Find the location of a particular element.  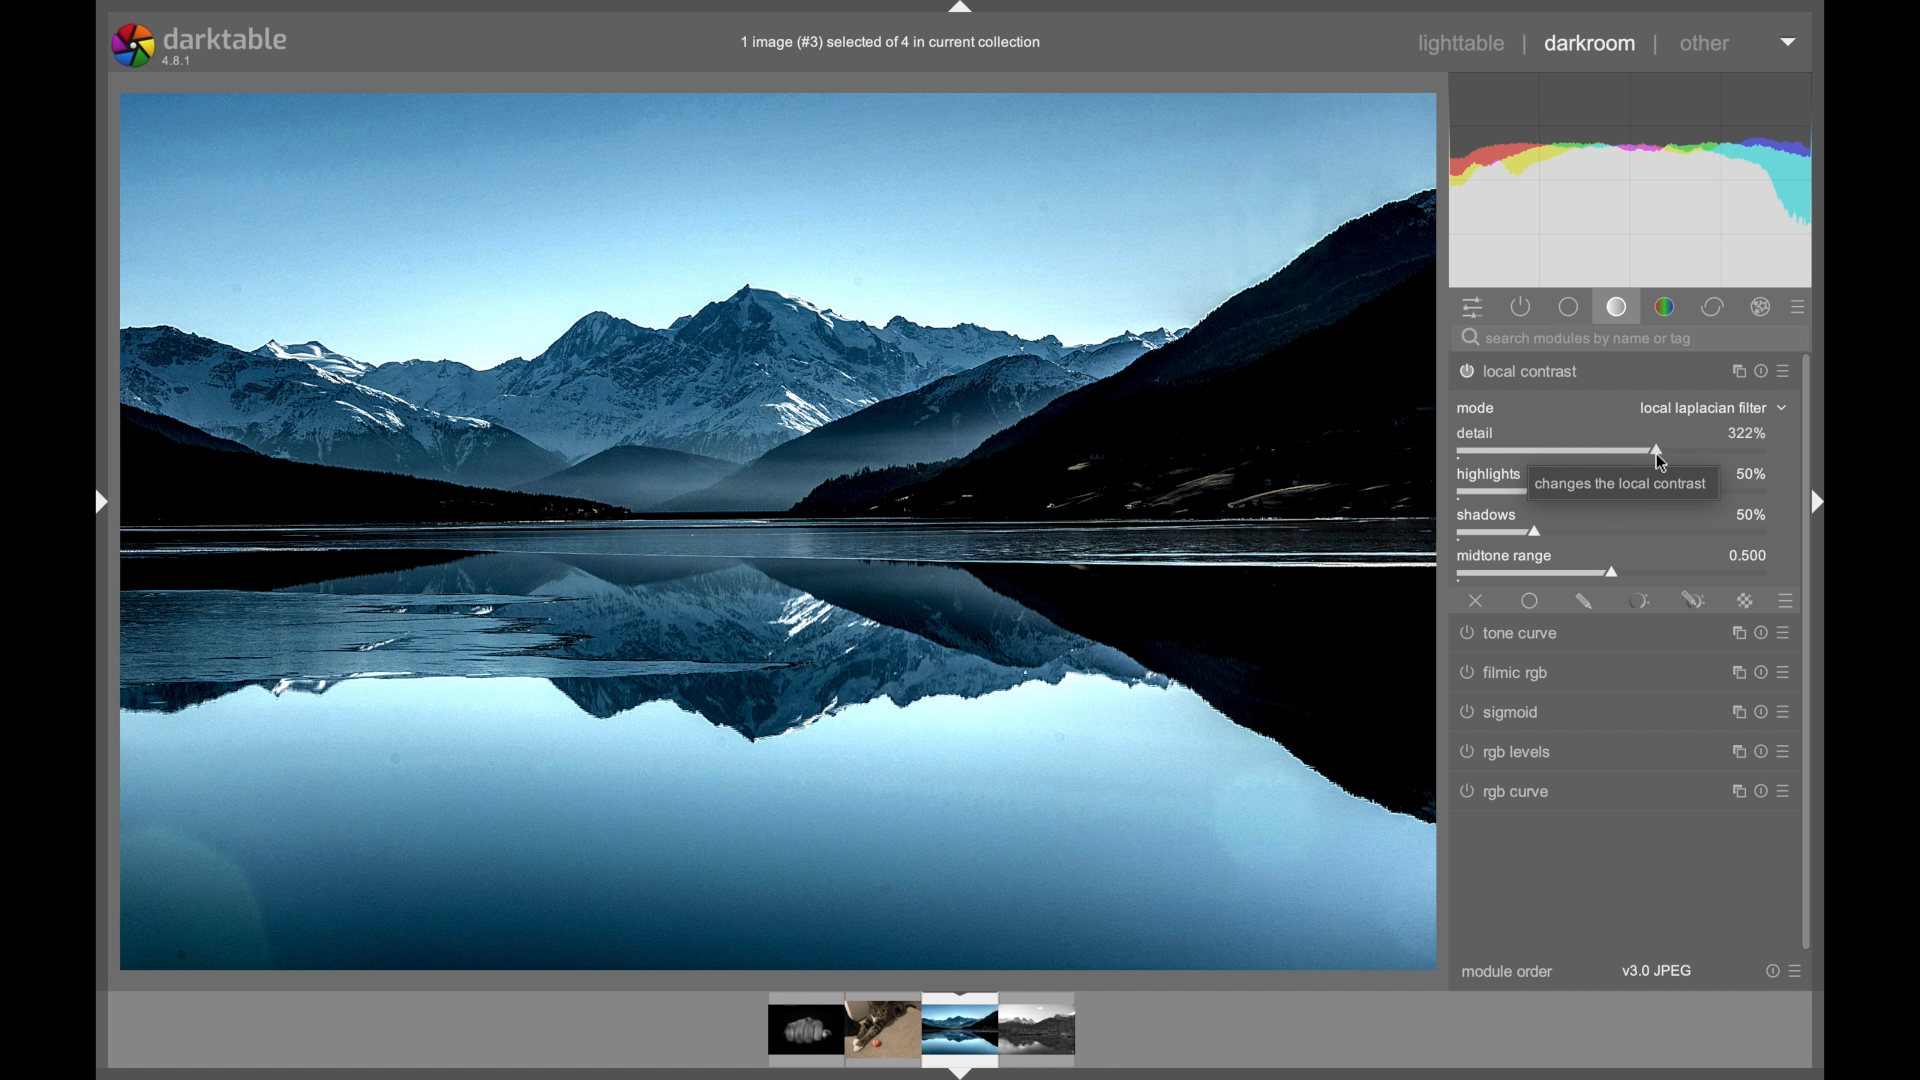

midtown range is located at coordinates (1506, 556).